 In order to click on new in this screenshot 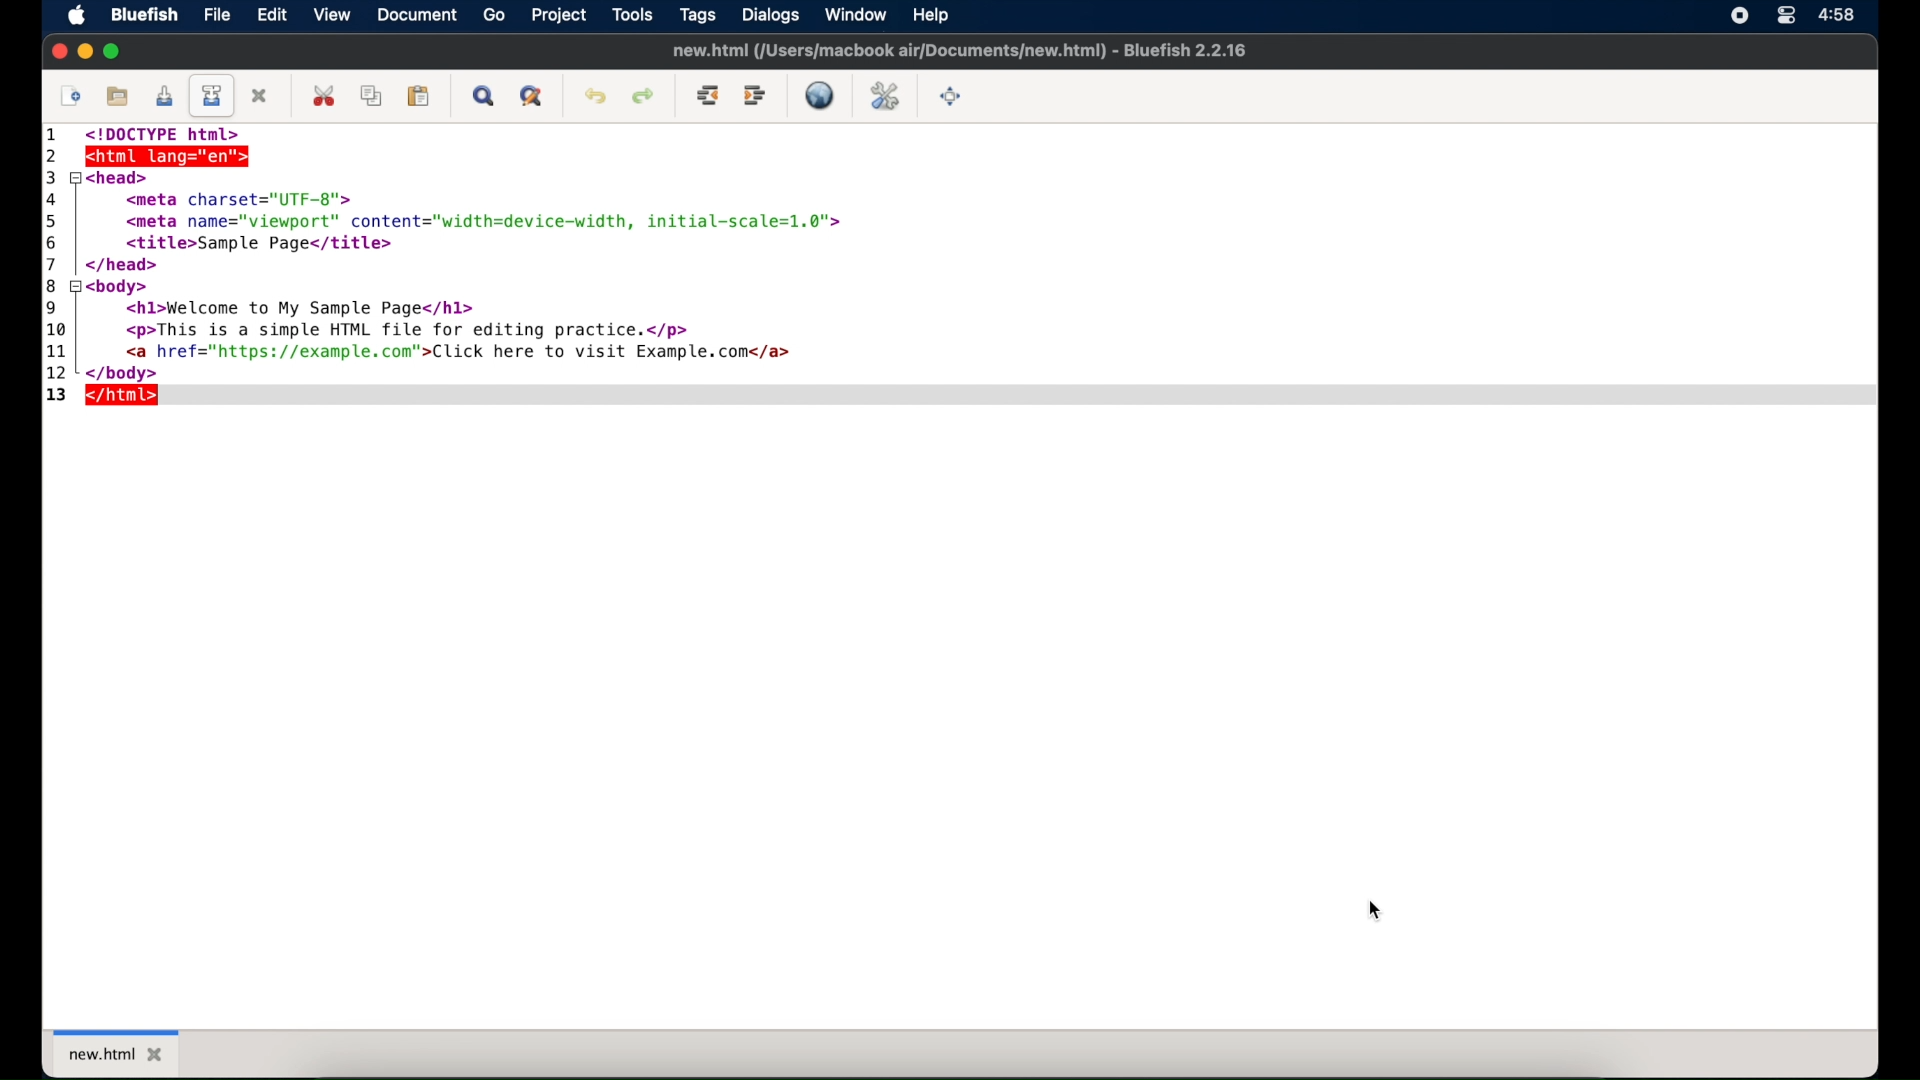, I will do `click(71, 97)`.